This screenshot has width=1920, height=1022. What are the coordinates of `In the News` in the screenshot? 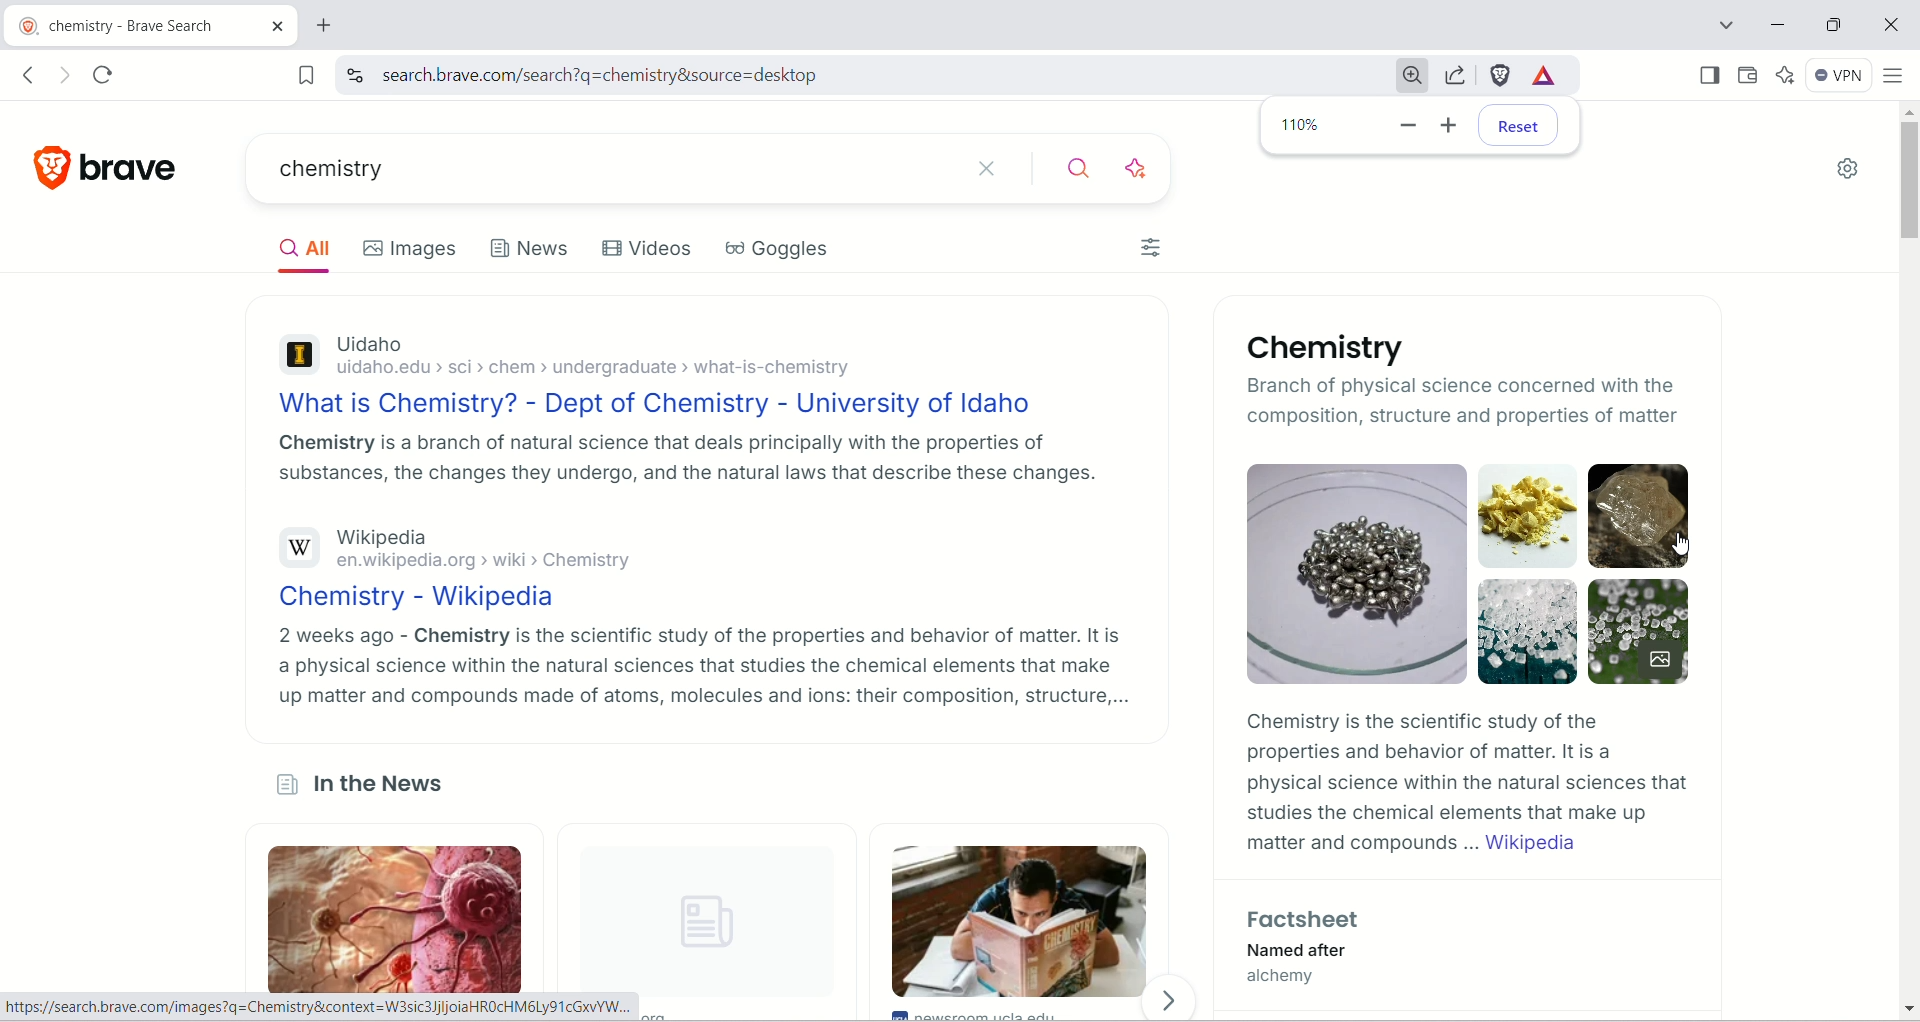 It's located at (384, 782).